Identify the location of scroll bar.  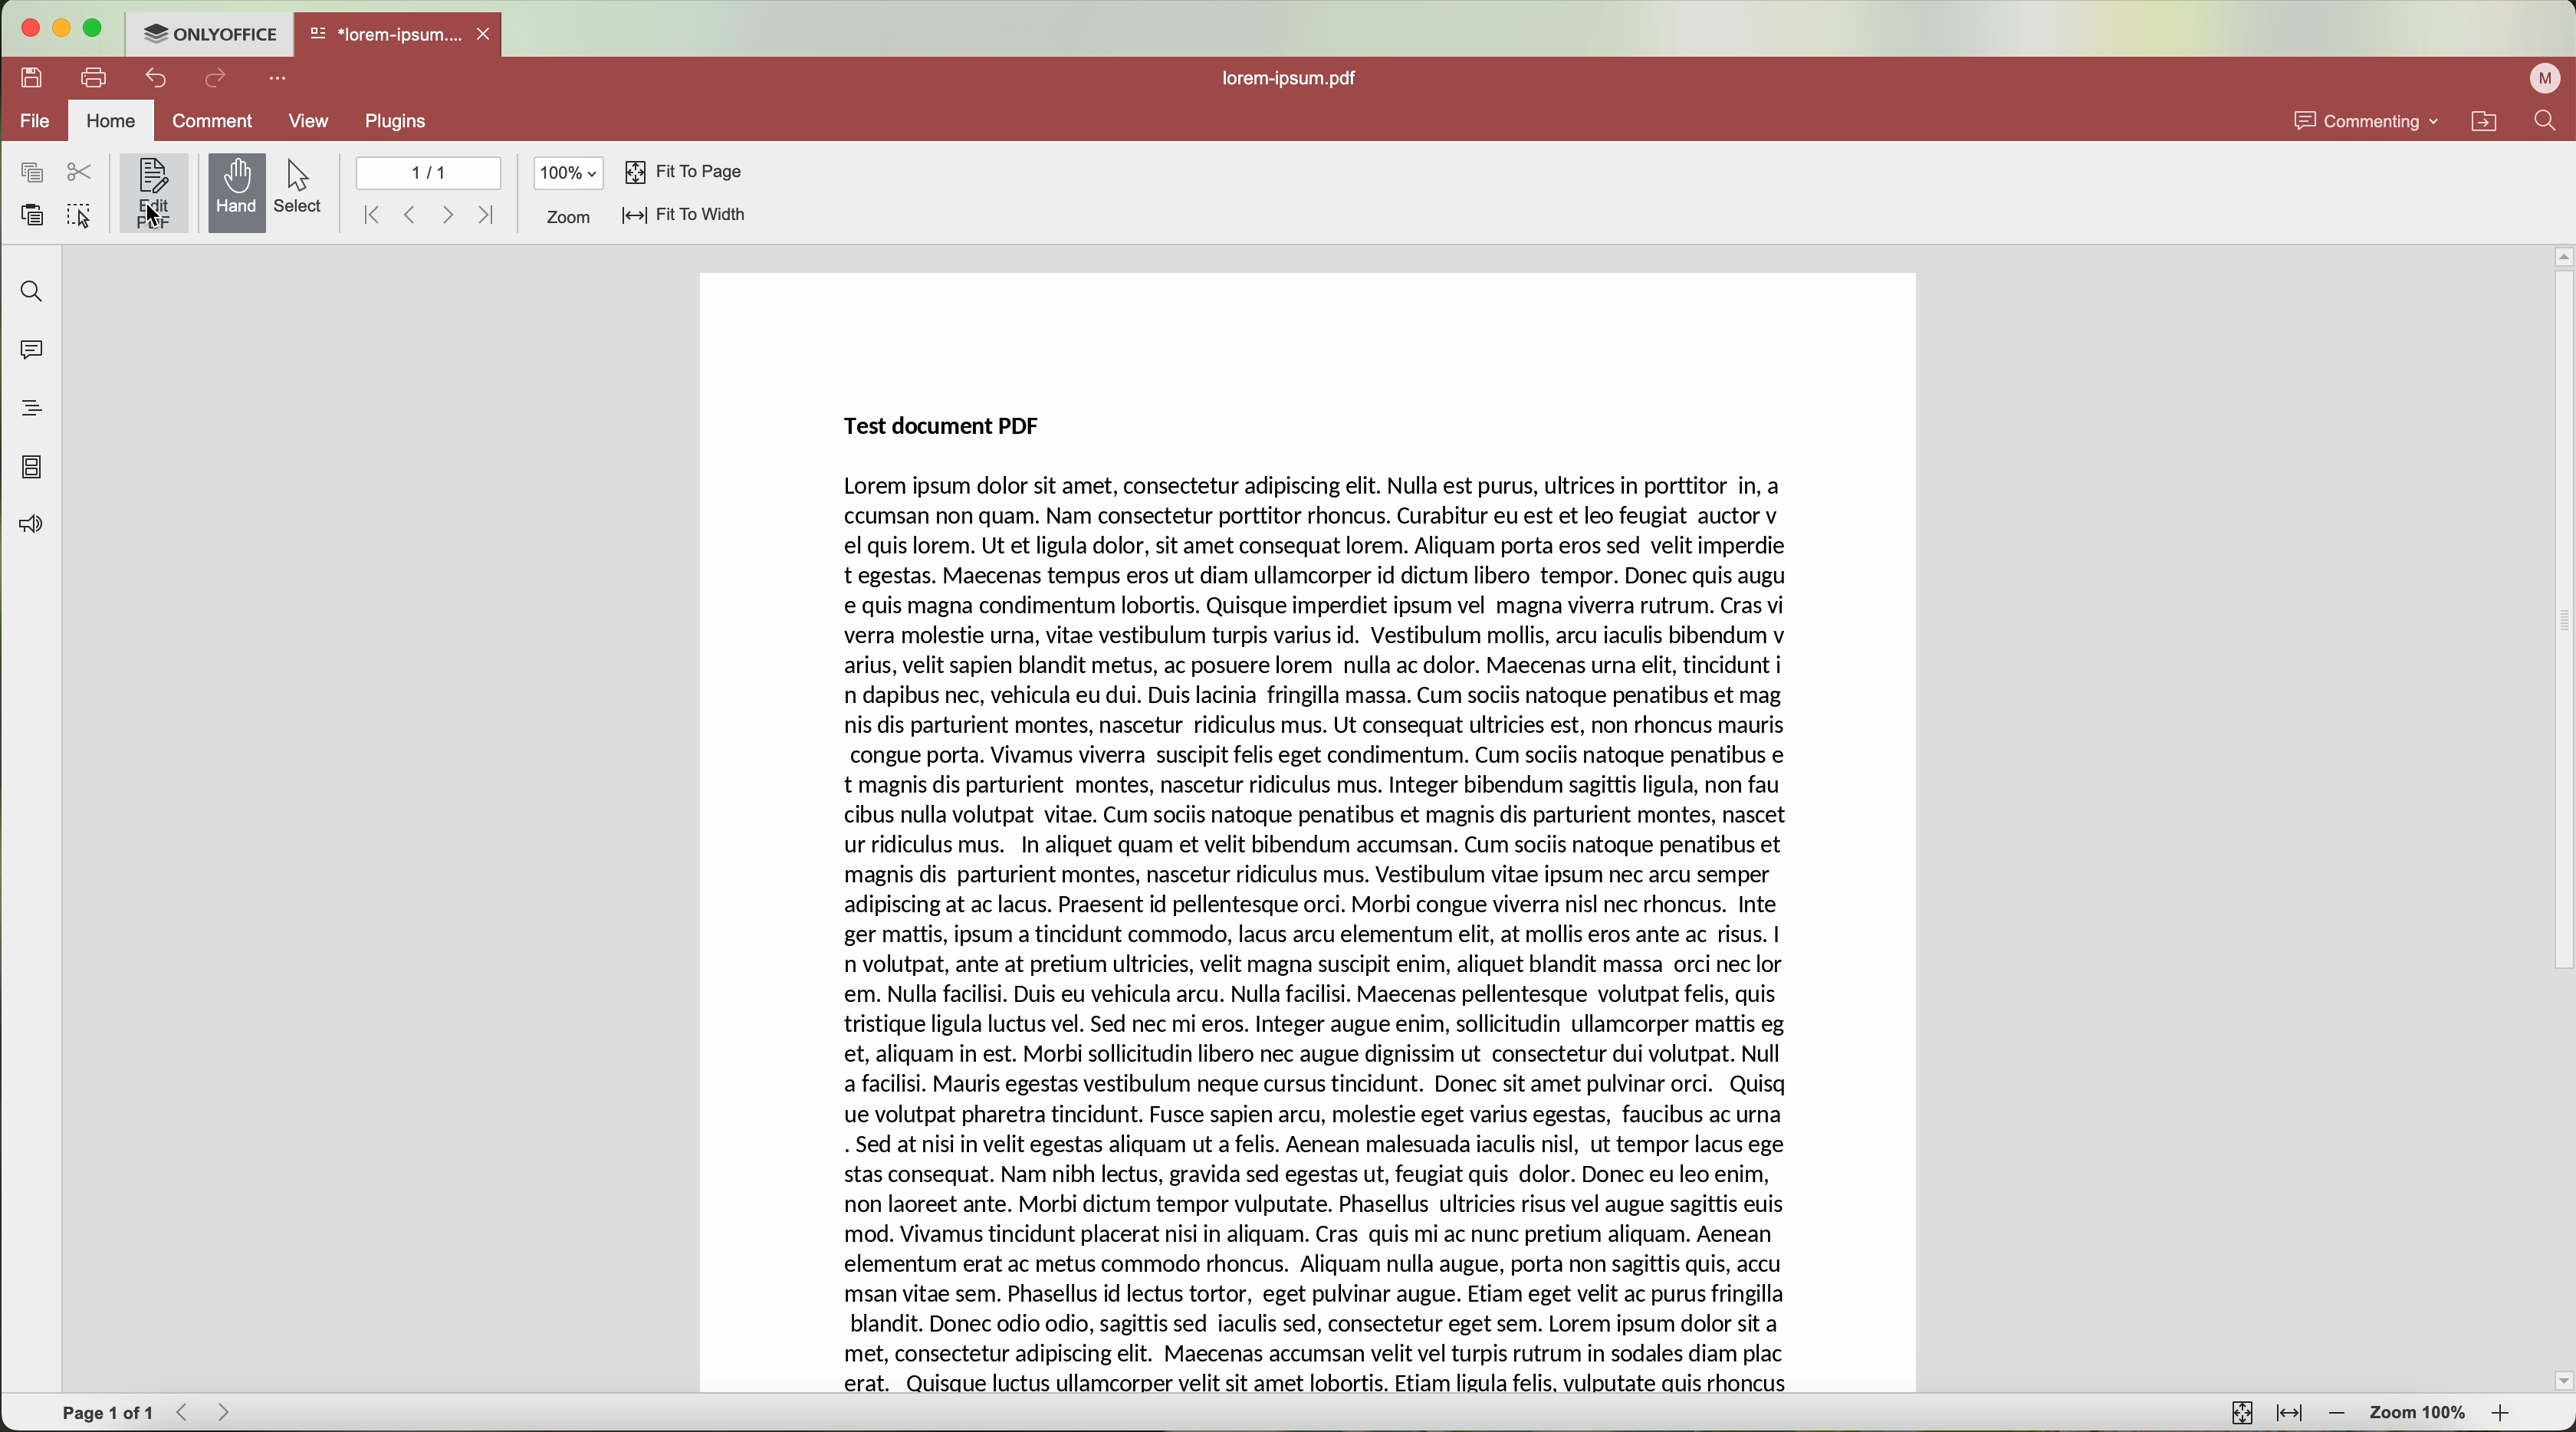
(2560, 815).